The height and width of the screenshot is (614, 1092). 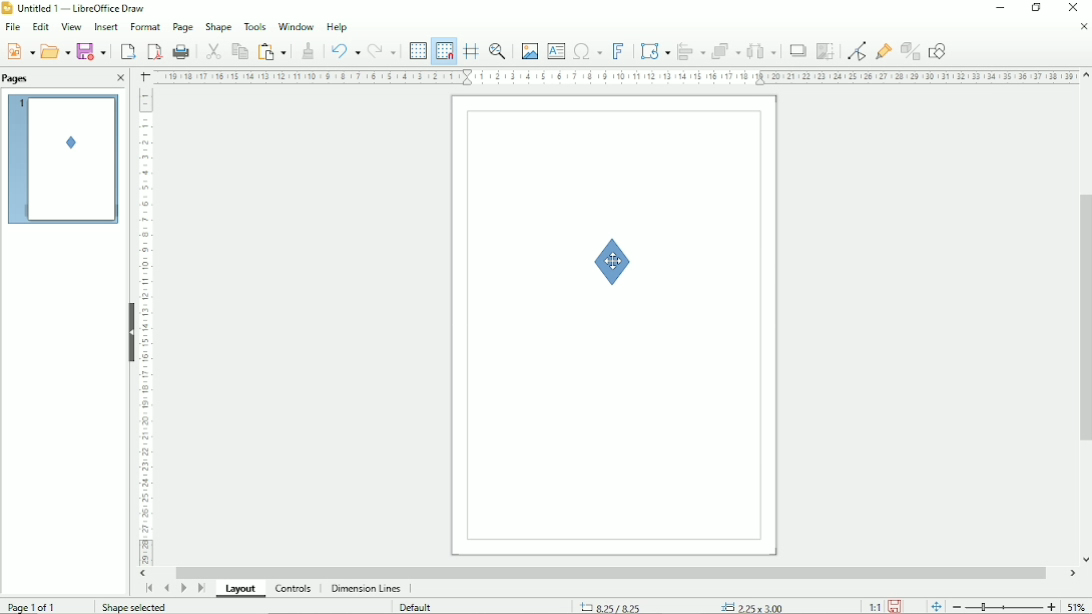 What do you see at coordinates (130, 329) in the screenshot?
I see `Hide` at bounding box center [130, 329].